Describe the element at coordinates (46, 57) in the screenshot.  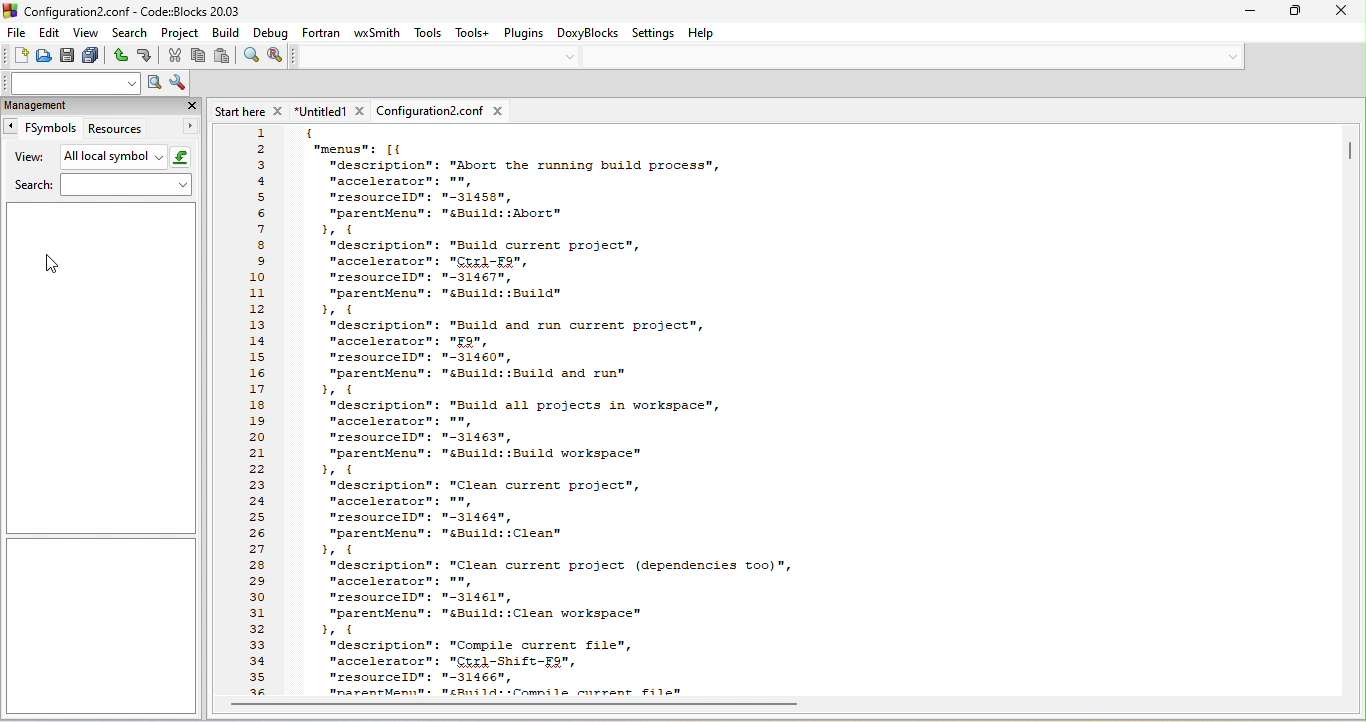
I see `open` at that location.